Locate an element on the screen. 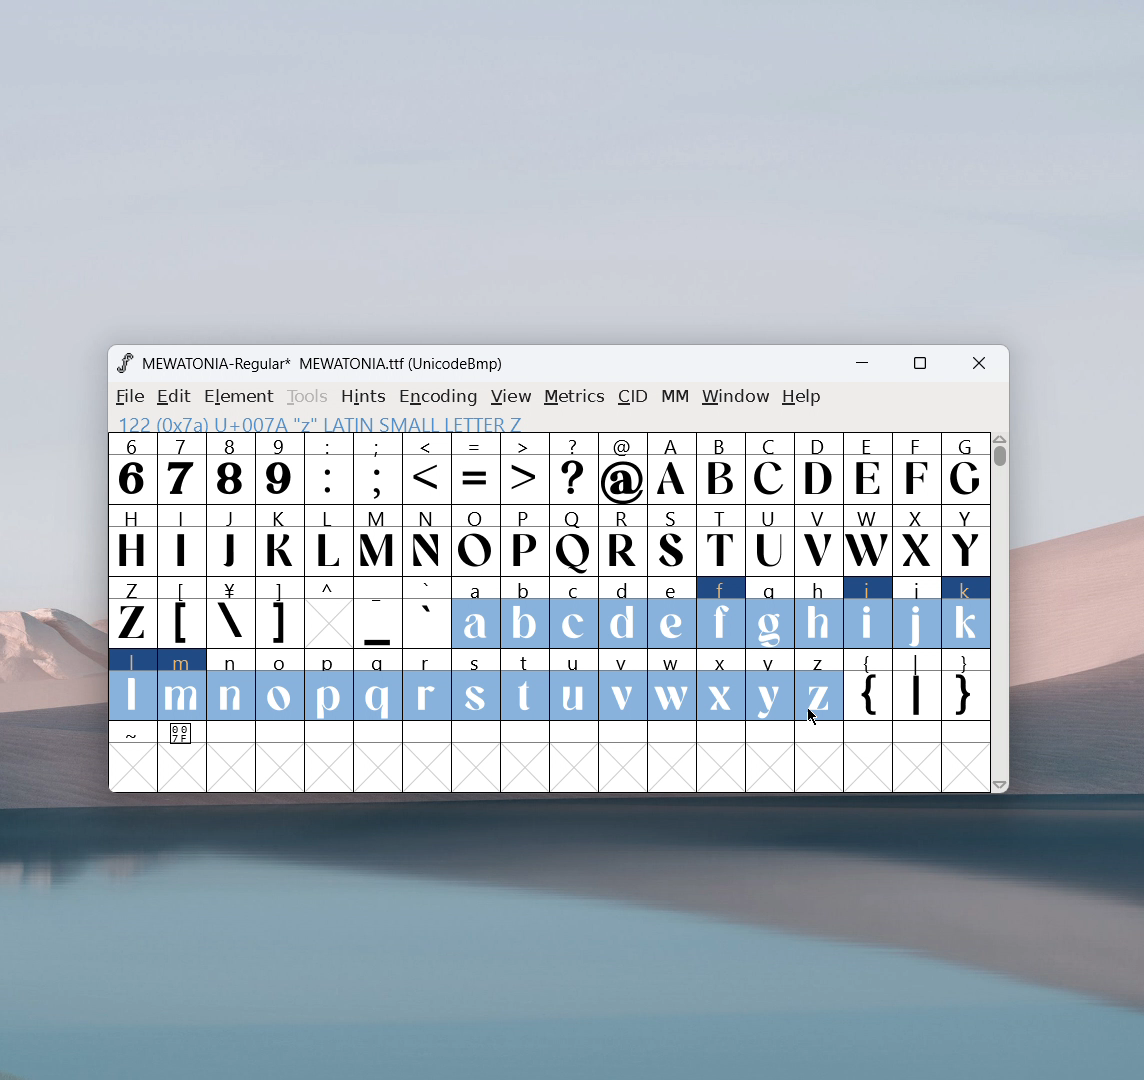 This screenshot has width=1144, height=1080. ^ is located at coordinates (328, 613).